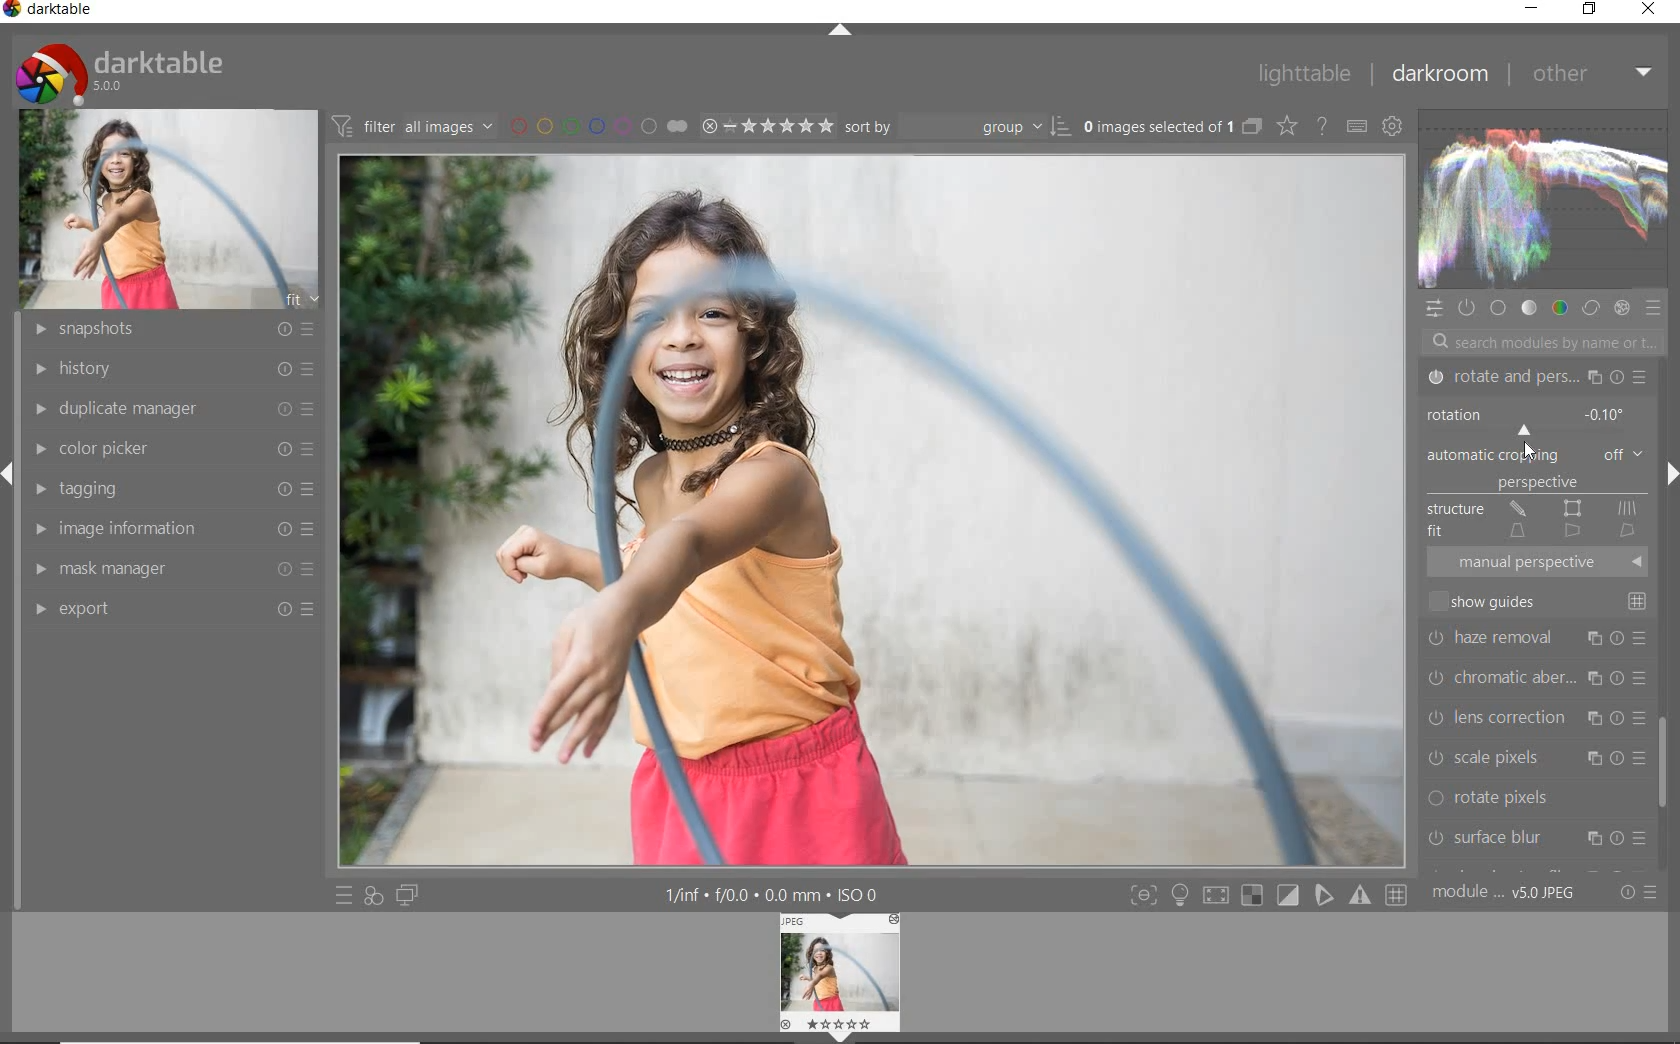 This screenshot has width=1680, height=1044. Describe the element at coordinates (1535, 378) in the screenshot. I see `ROTATE & PERSPECTIVE` at that location.